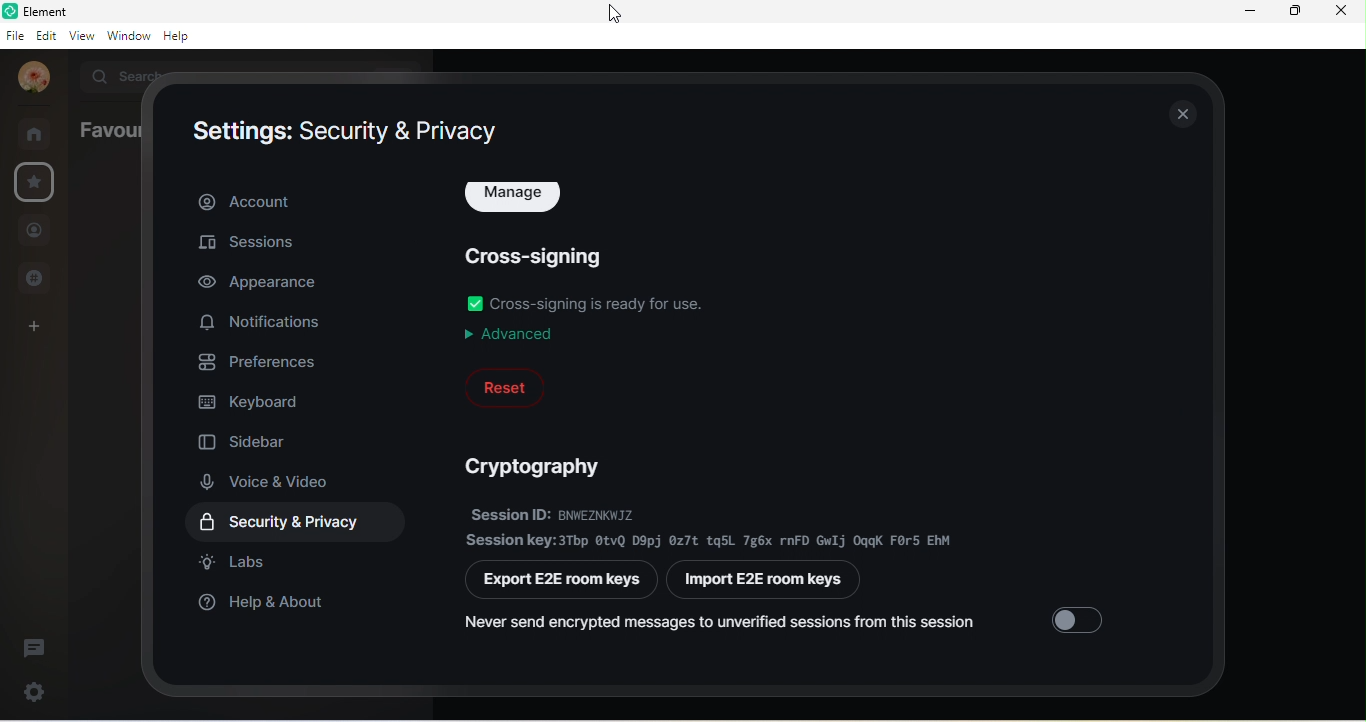 The width and height of the screenshot is (1366, 722). Describe the element at coordinates (47, 36) in the screenshot. I see `edit` at that location.